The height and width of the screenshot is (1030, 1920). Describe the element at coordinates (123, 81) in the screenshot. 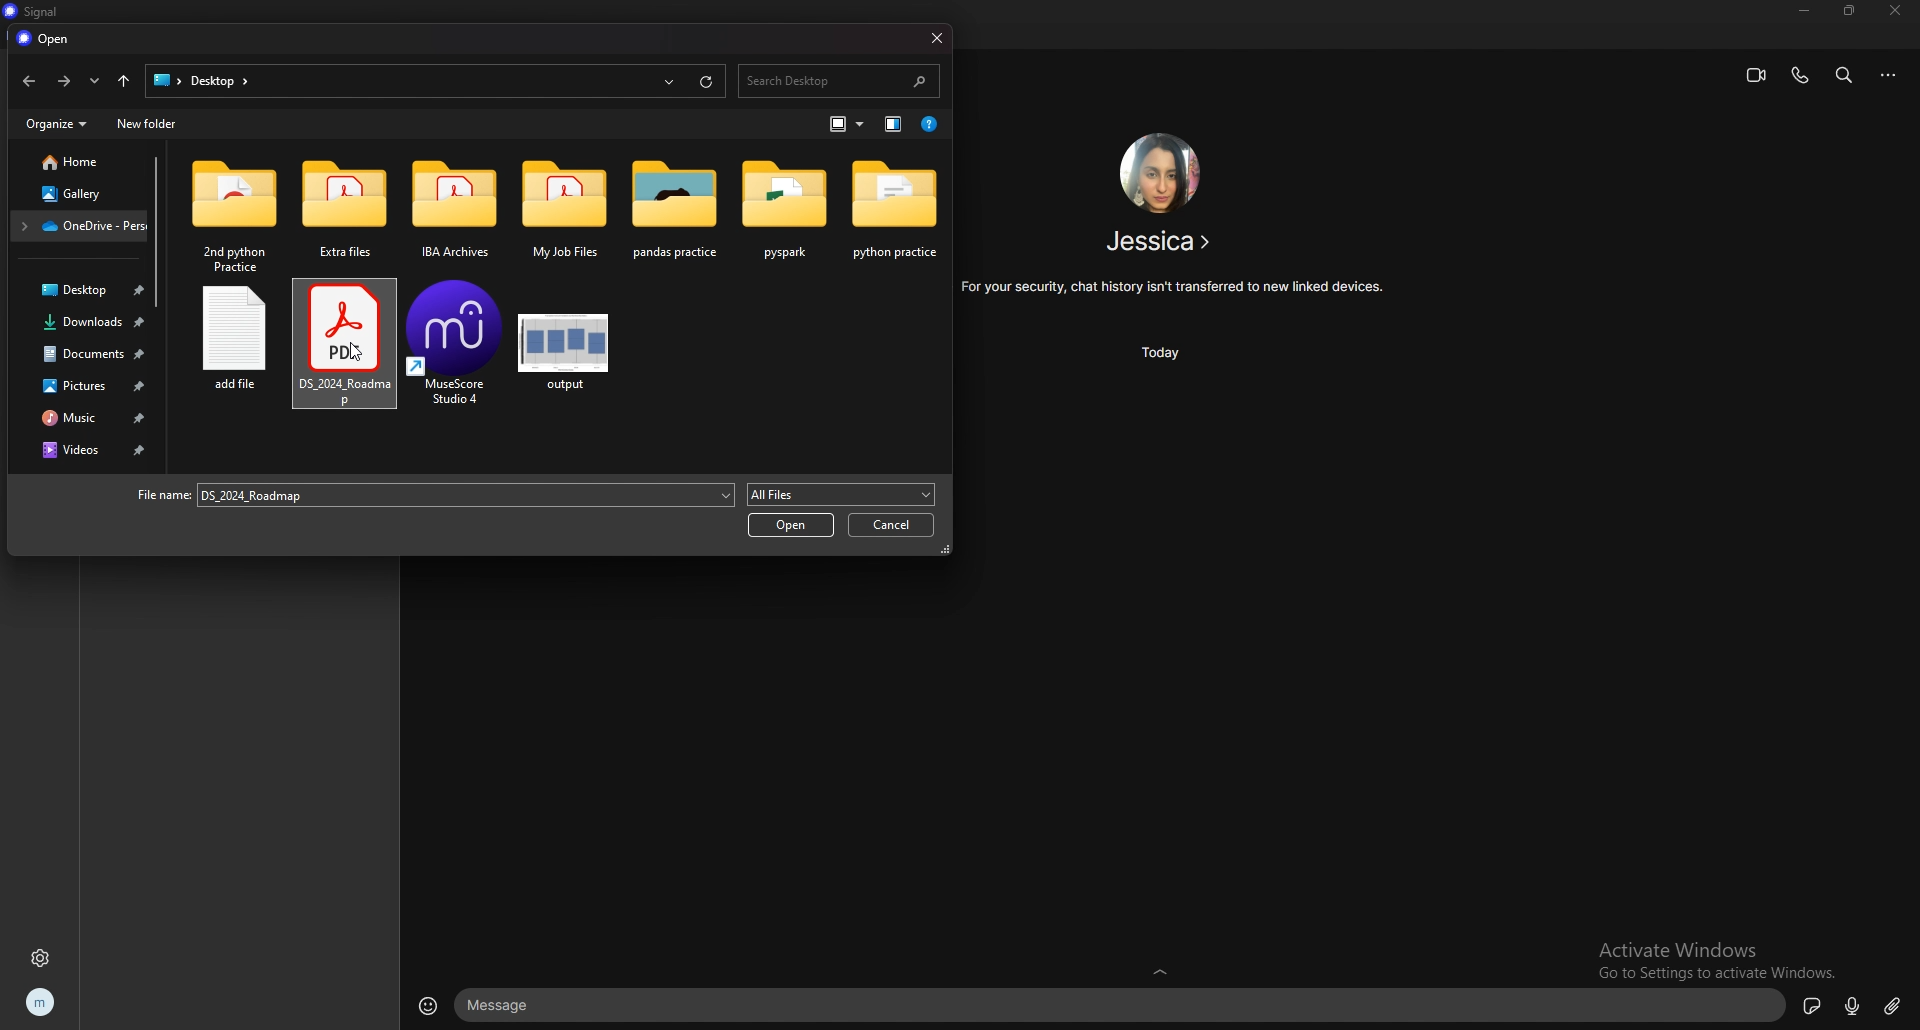

I see `upto desktop` at that location.